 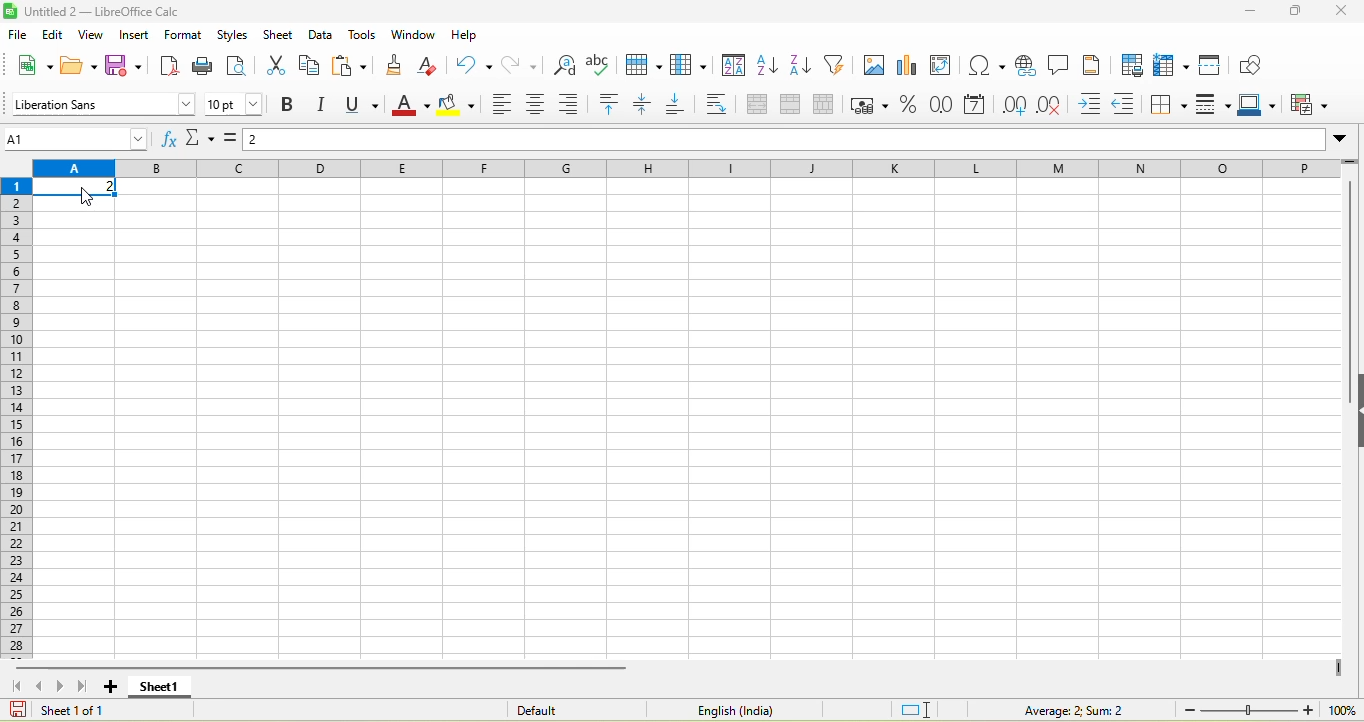 I want to click on standard selection, so click(x=917, y=709).